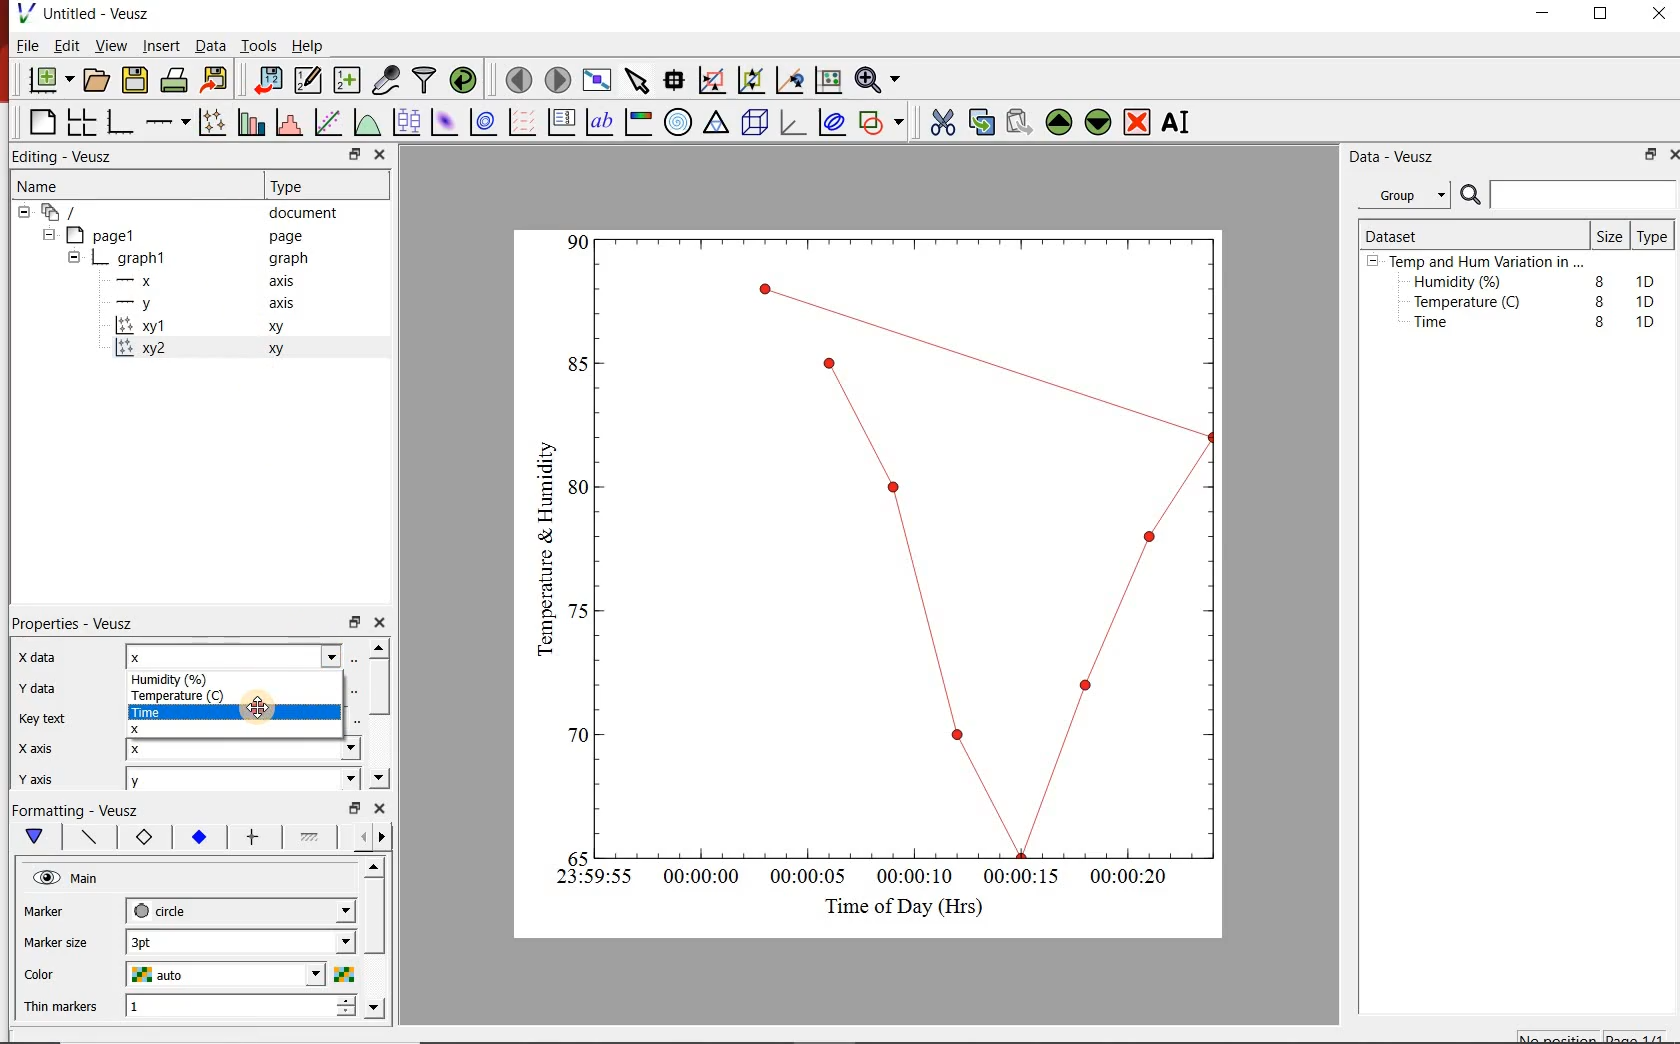 This screenshot has height=1044, width=1680. Describe the element at coordinates (1408, 191) in the screenshot. I see `Group.` at that location.